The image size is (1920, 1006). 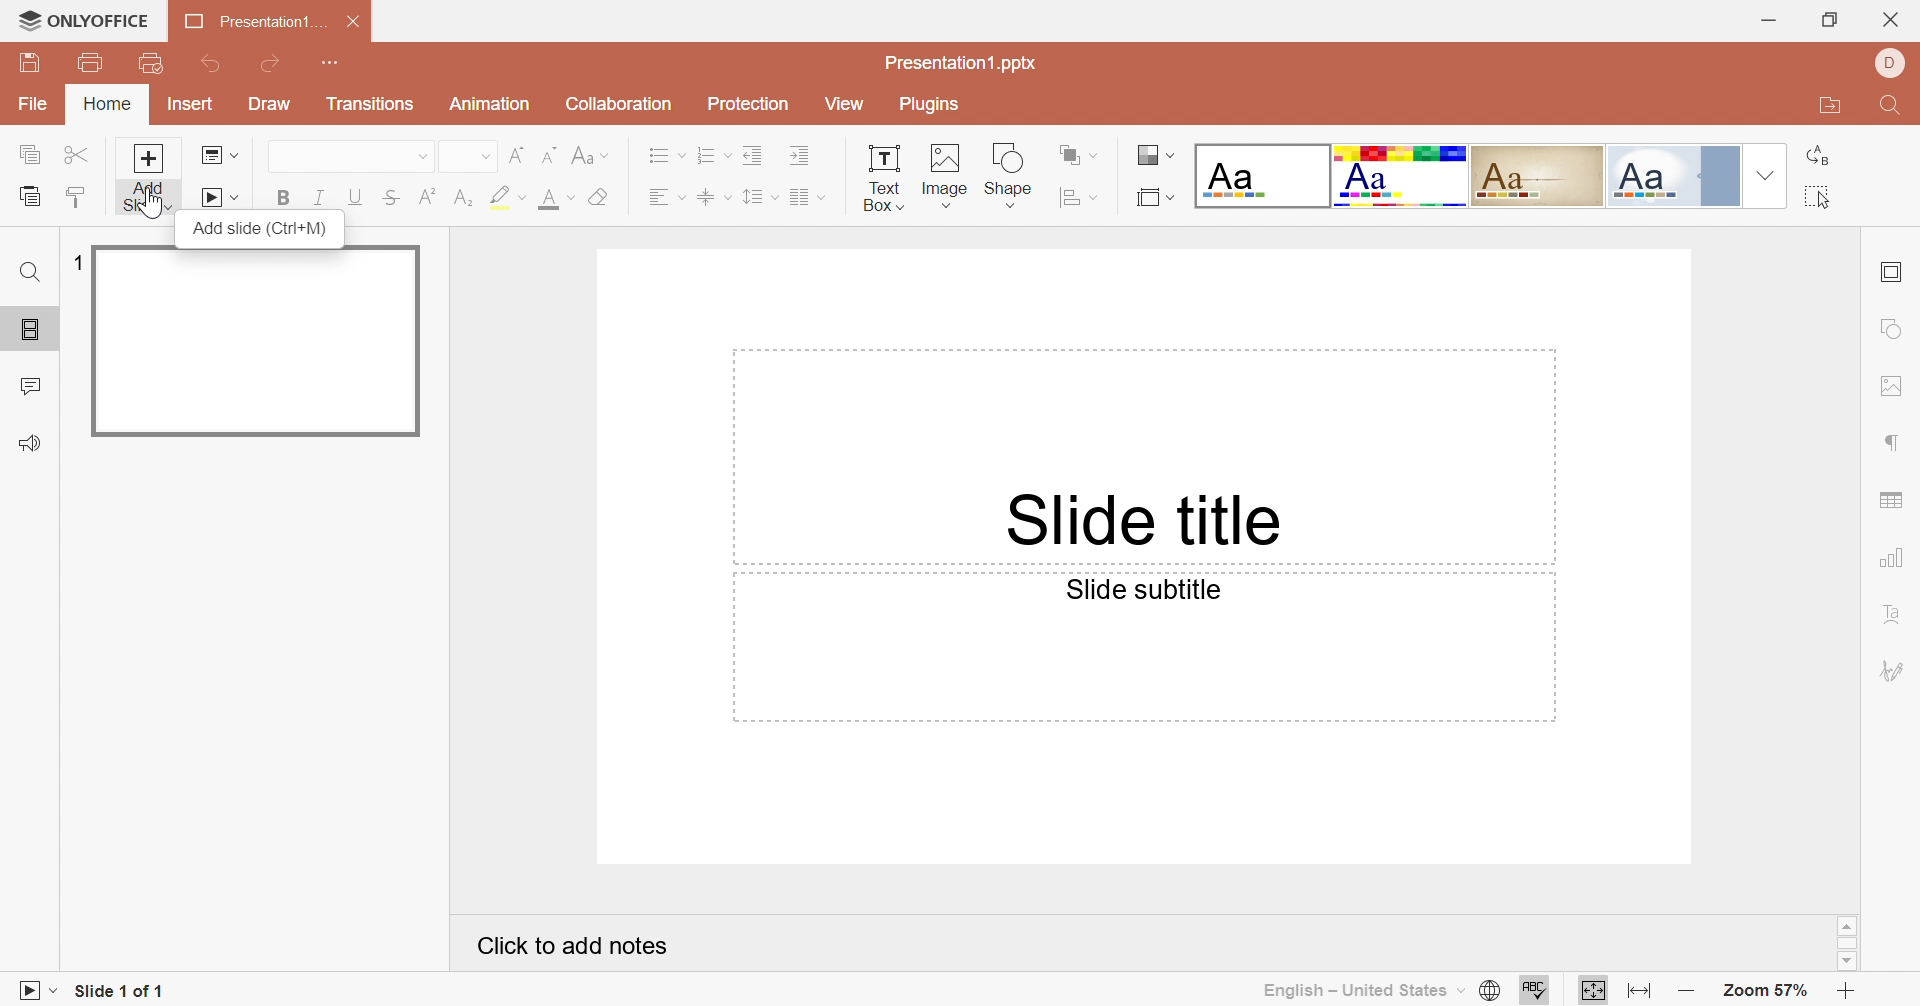 I want to click on Italic, so click(x=321, y=195).